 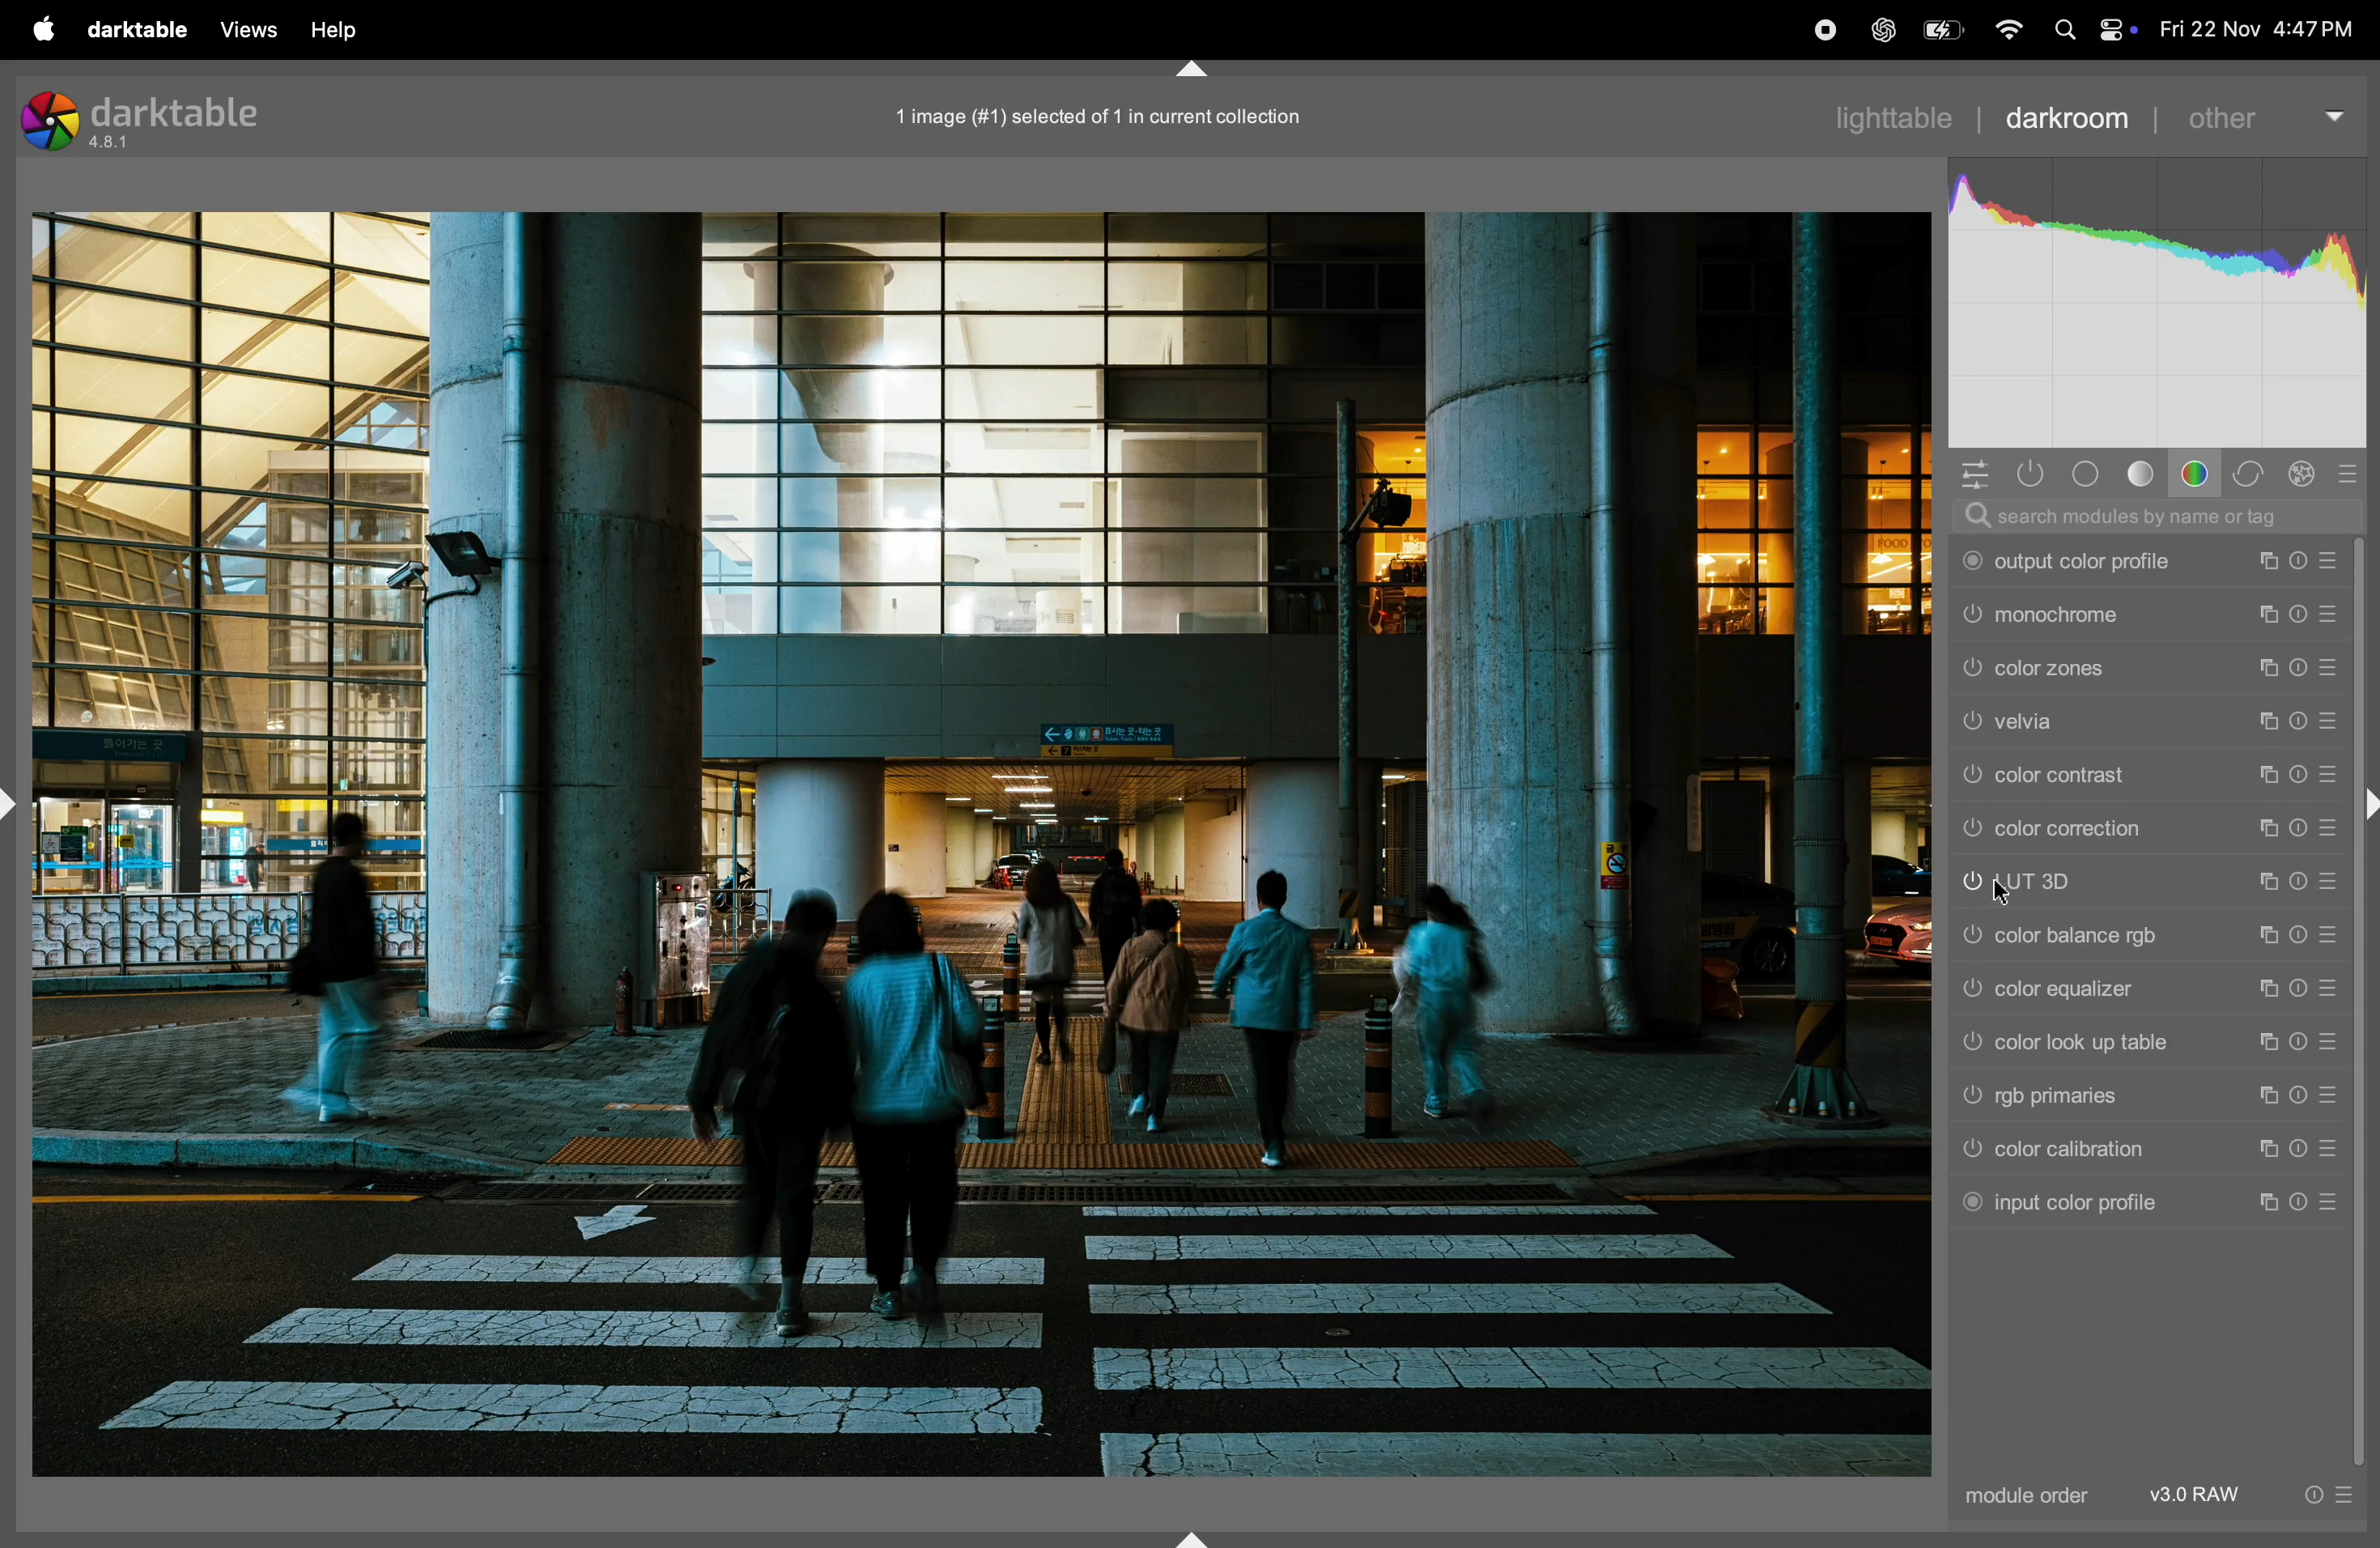 I want to click on multiple intance actions, so click(x=2273, y=1043).